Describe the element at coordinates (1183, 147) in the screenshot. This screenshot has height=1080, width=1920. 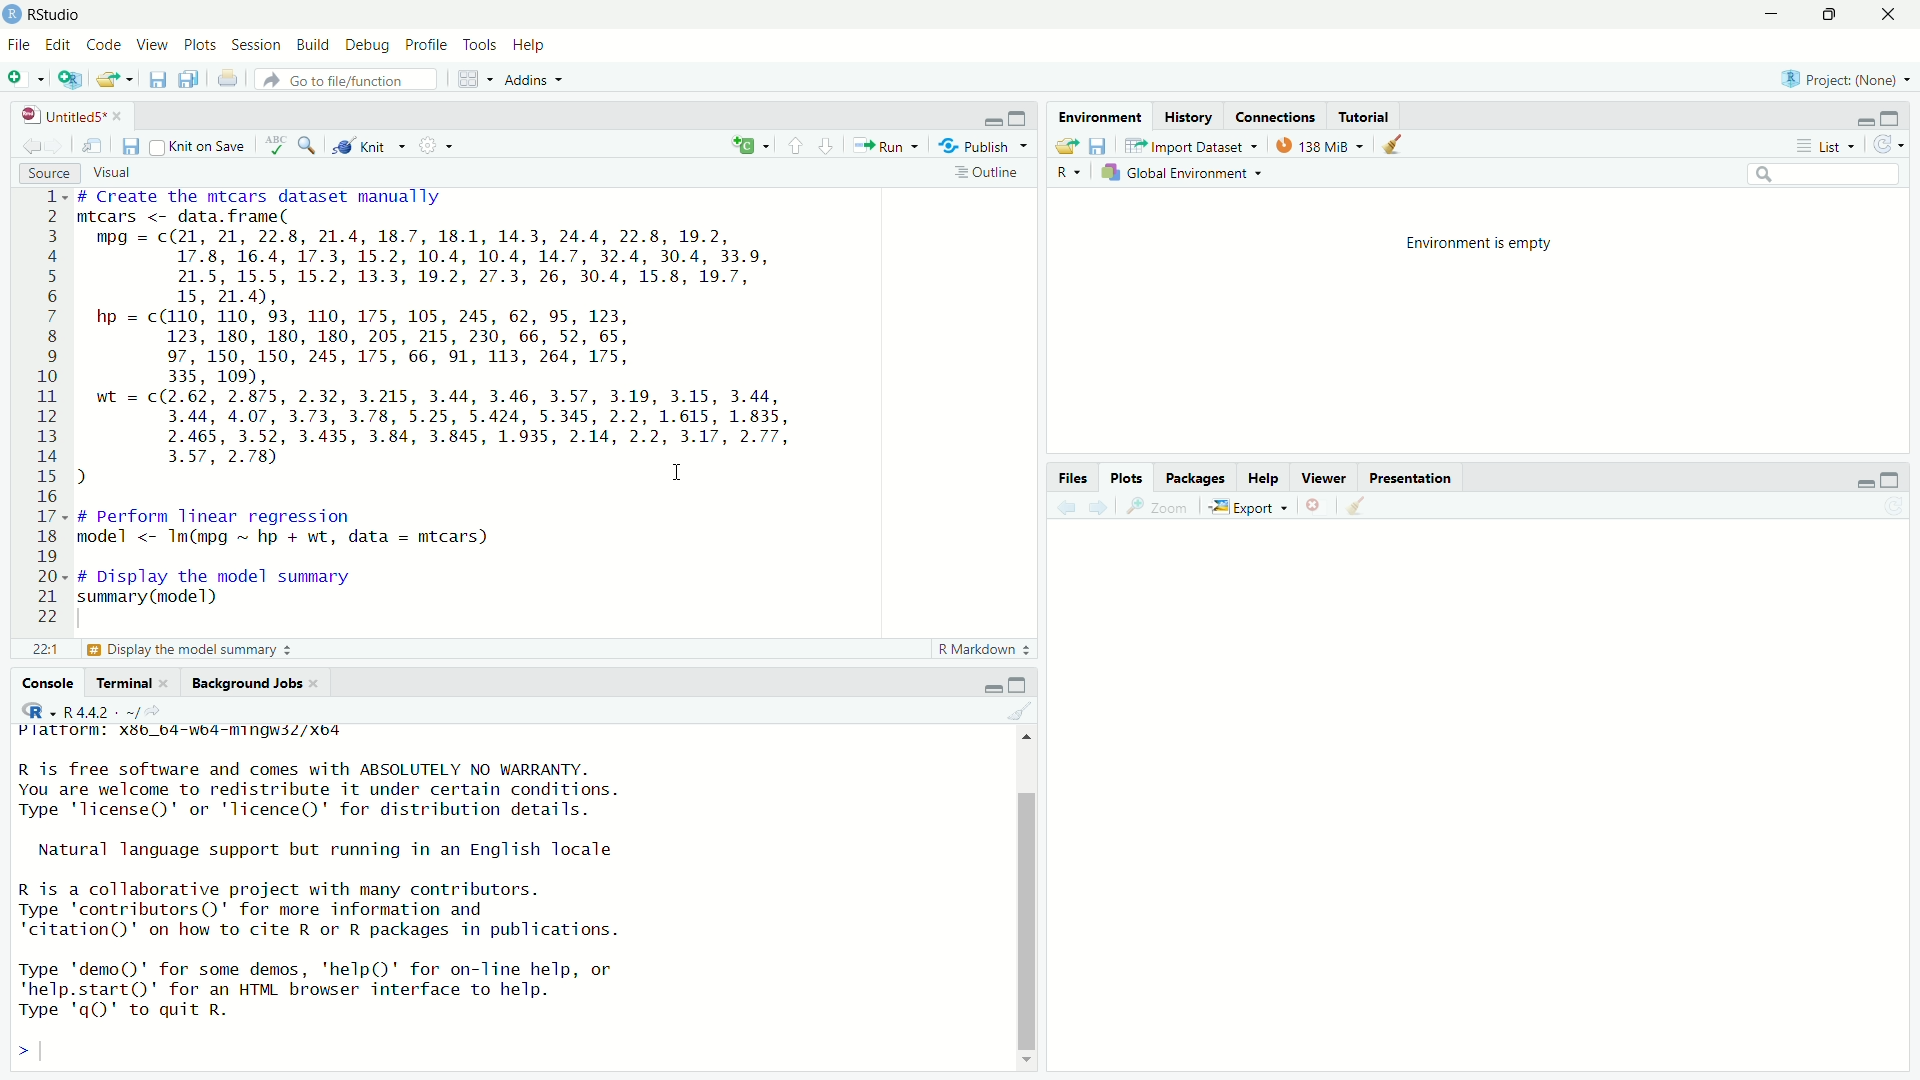
I see `import dataset` at that location.